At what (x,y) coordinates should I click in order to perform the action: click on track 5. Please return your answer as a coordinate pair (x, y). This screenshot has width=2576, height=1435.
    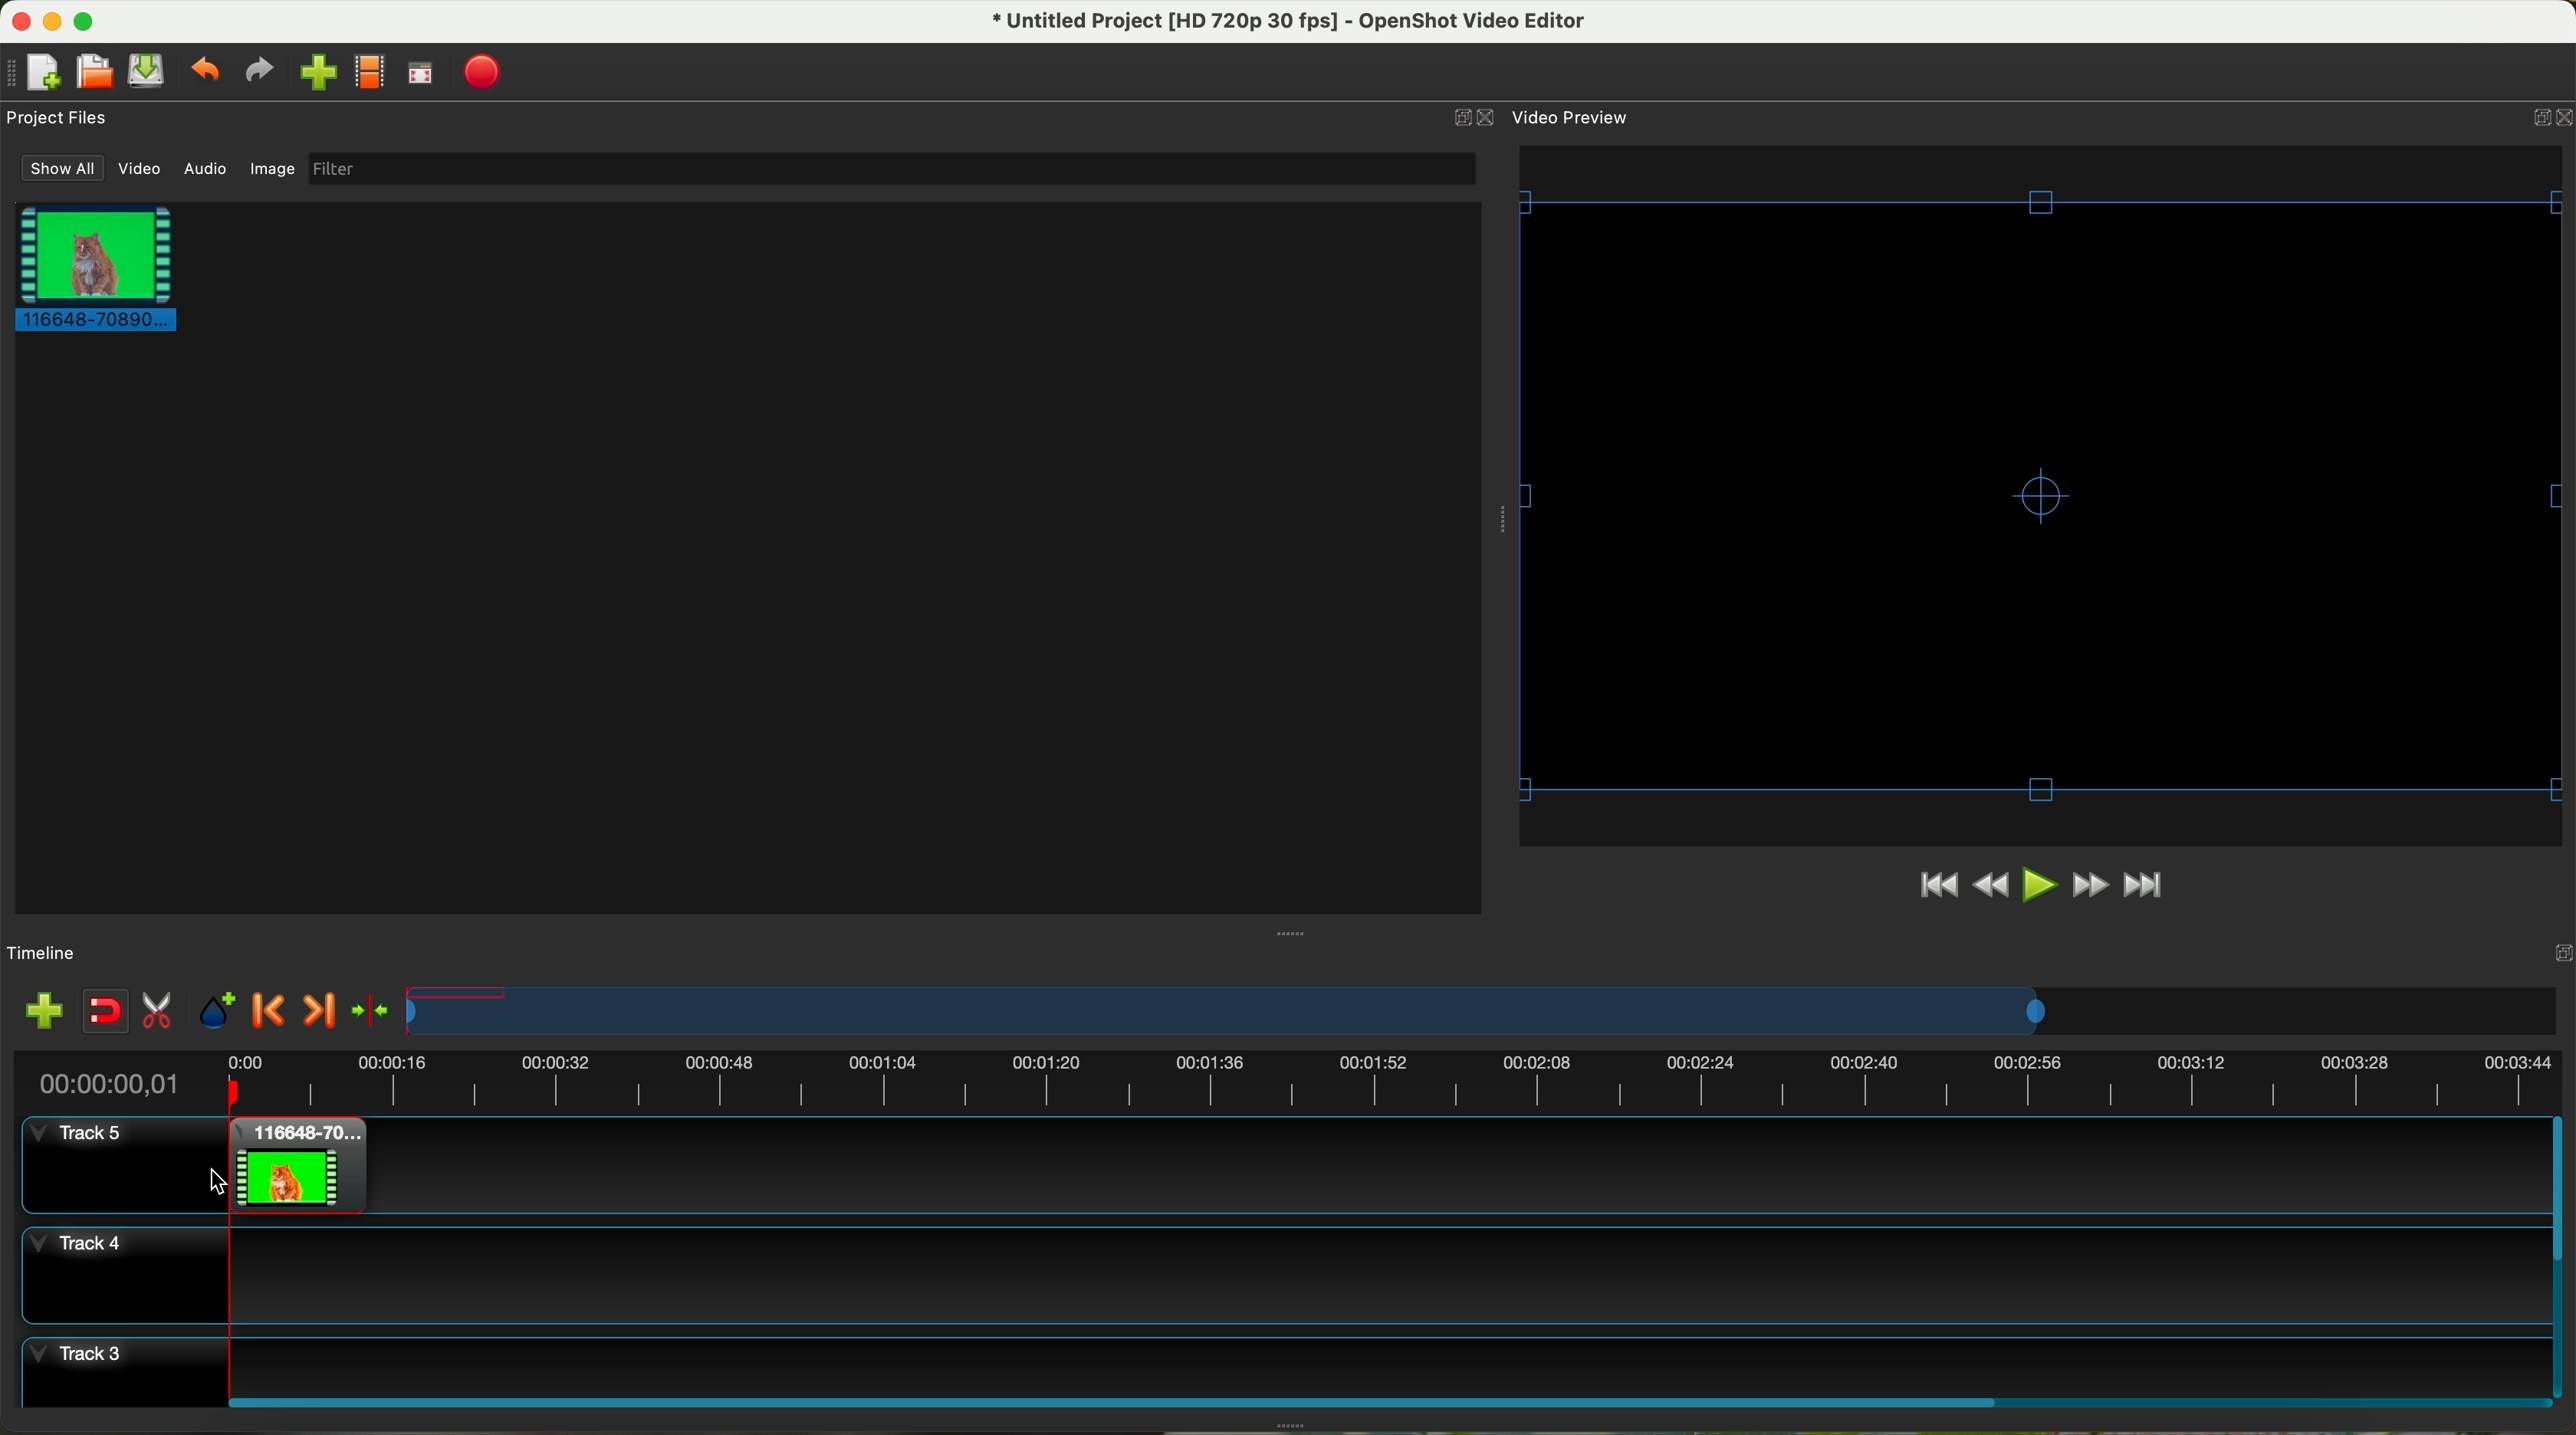
    Looking at the image, I should click on (113, 1158).